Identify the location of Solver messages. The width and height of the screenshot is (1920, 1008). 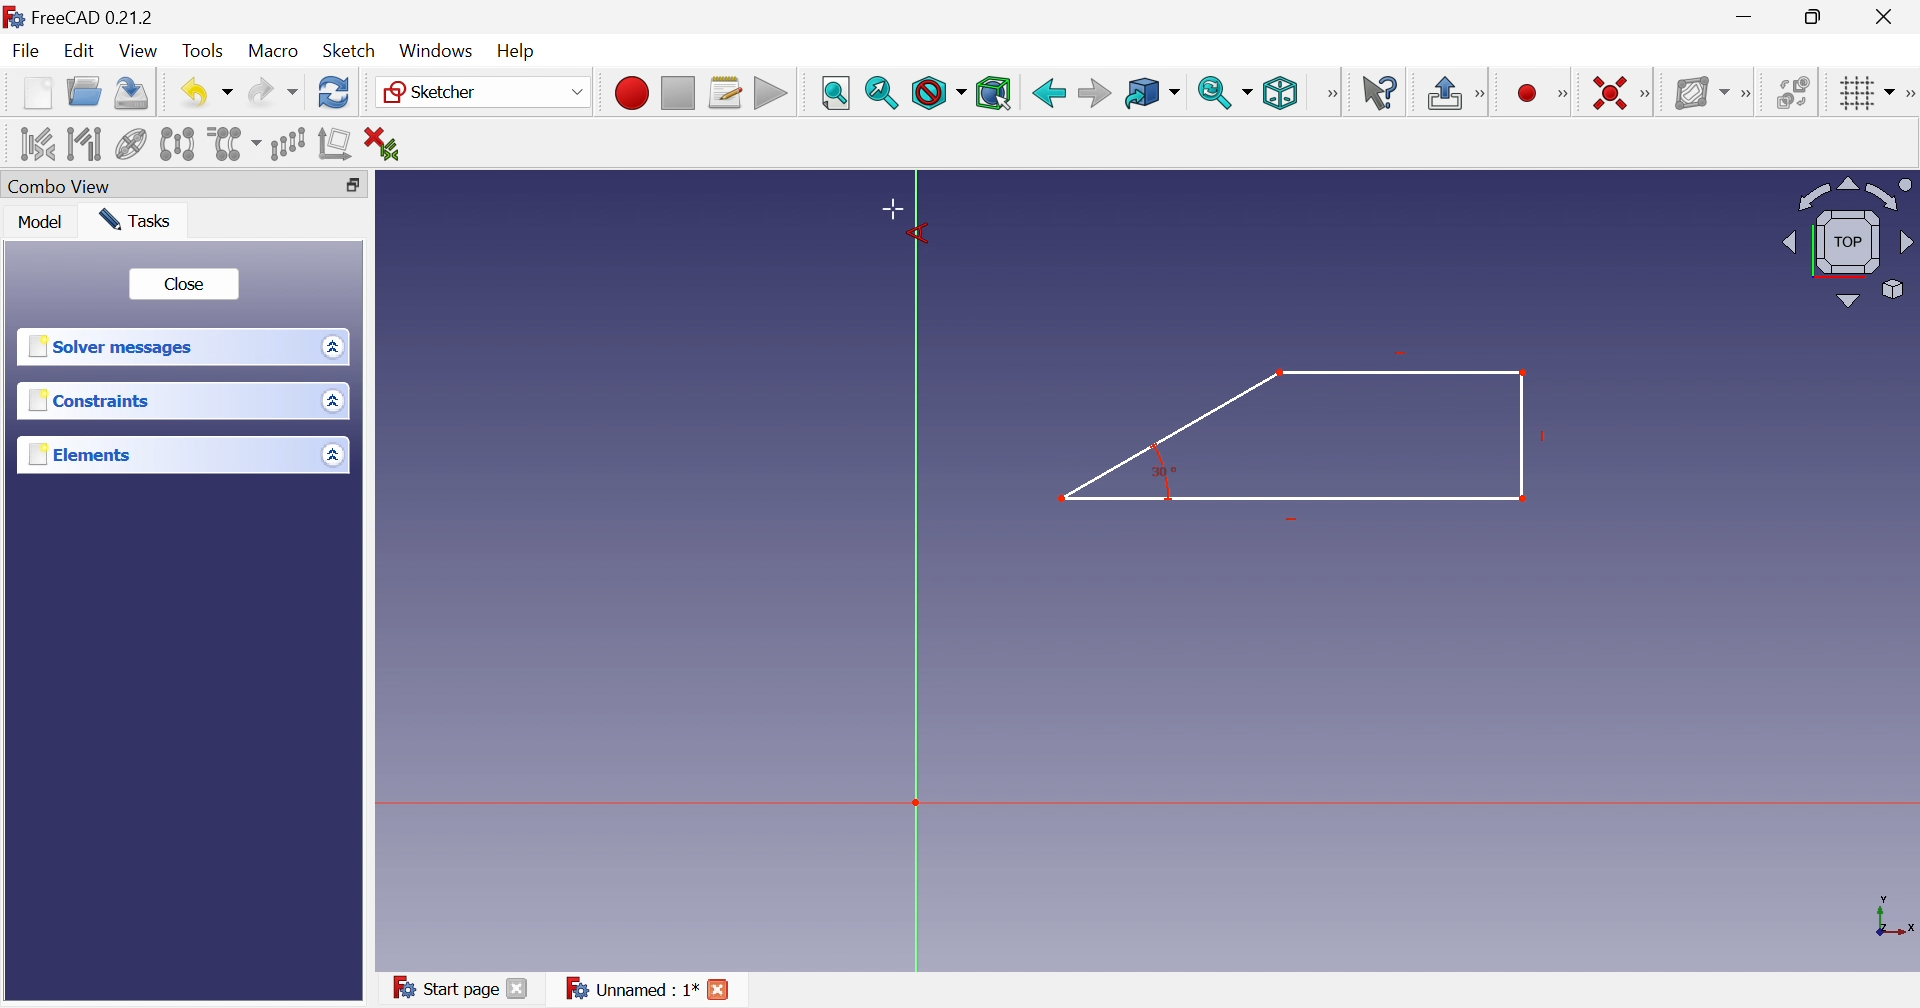
(116, 348).